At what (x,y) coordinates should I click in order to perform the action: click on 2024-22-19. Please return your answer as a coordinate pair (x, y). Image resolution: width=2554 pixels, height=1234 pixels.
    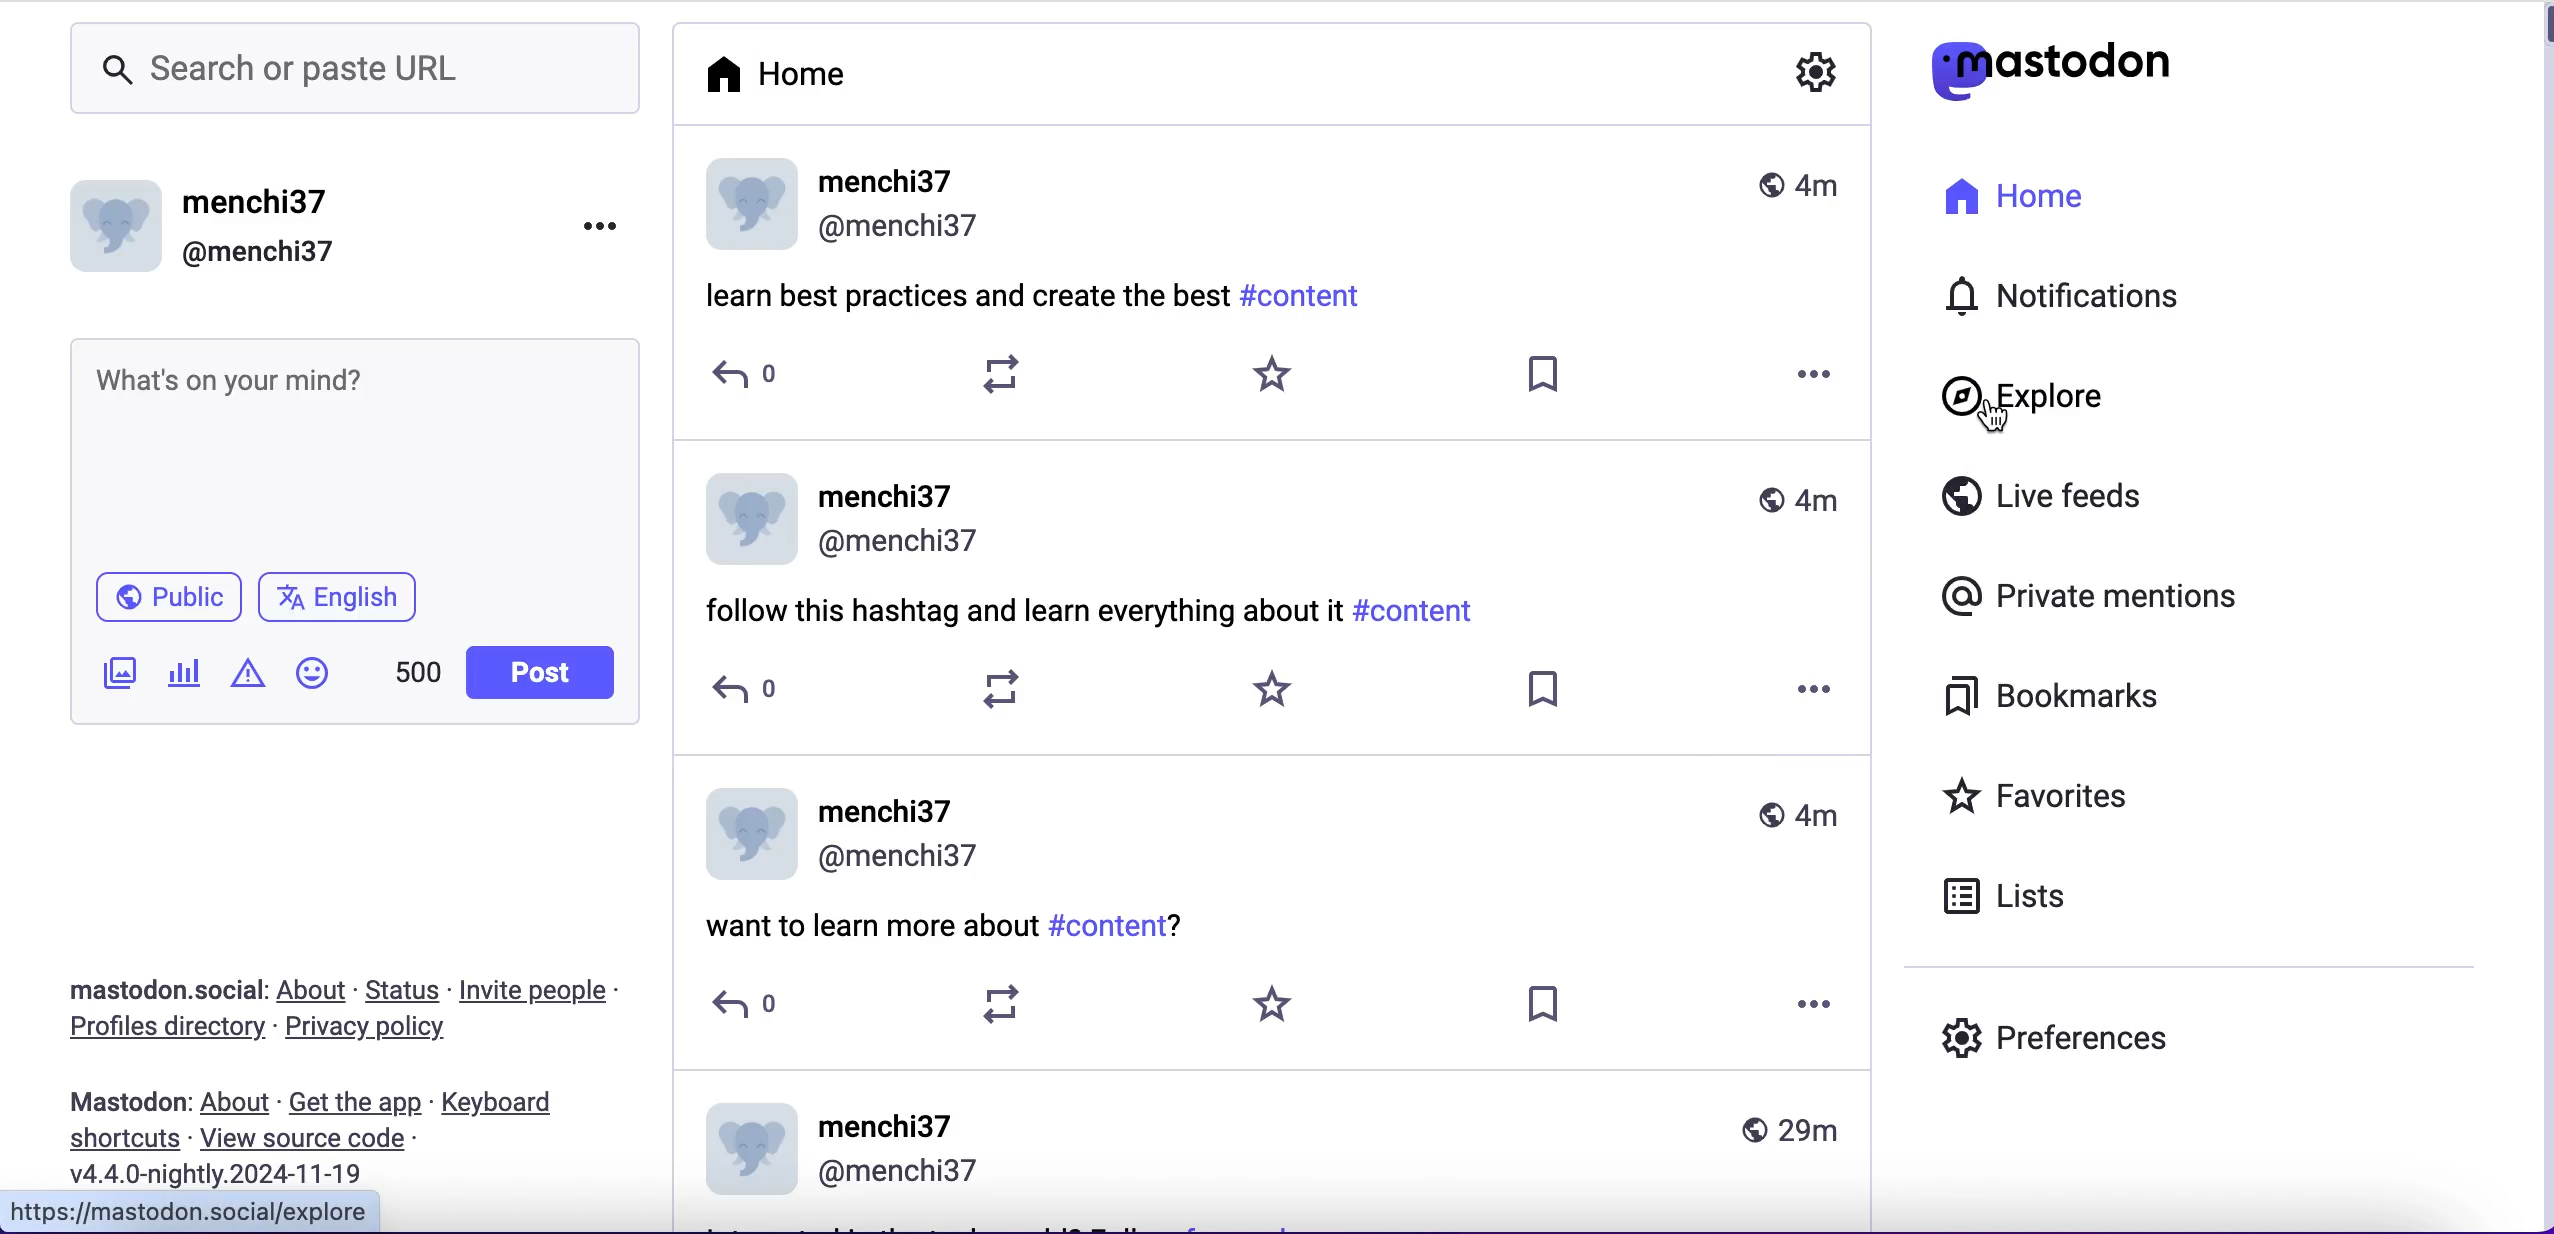
    Looking at the image, I should click on (228, 1176).